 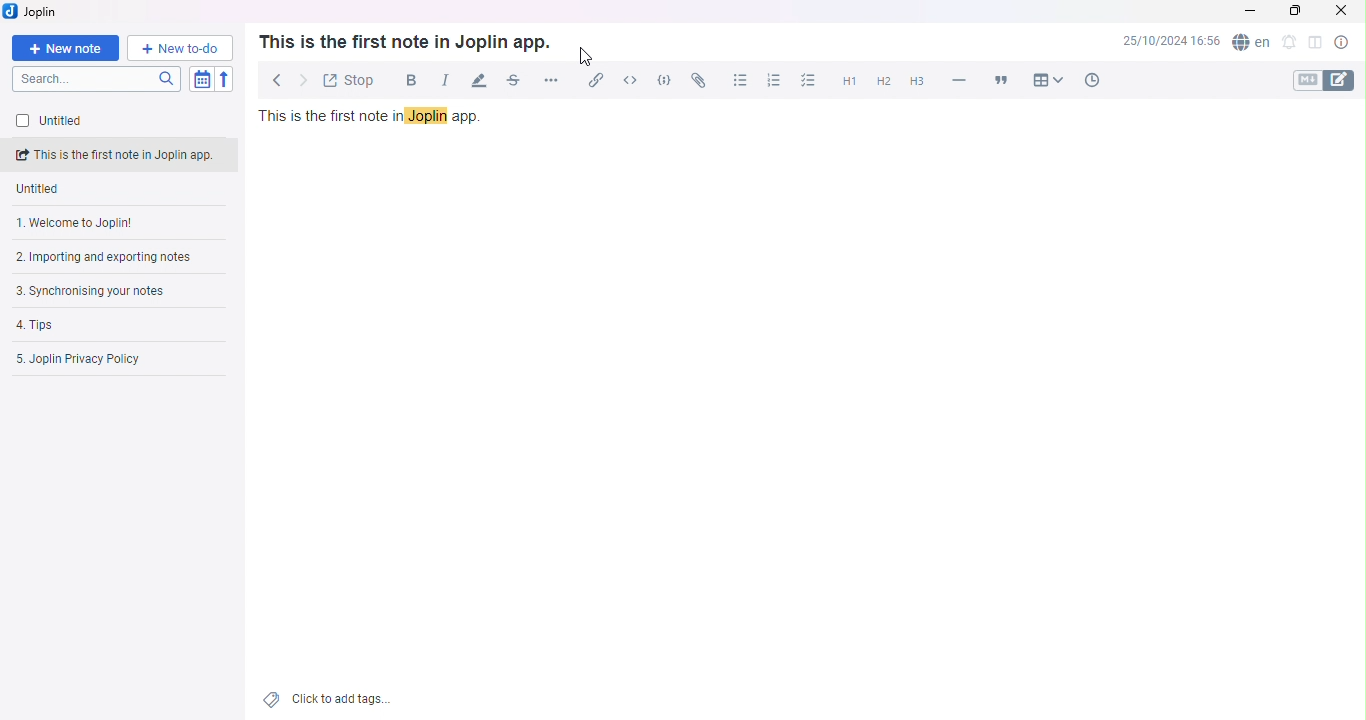 What do you see at coordinates (1288, 44) in the screenshot?
I see `Set ab alarm` at bounding box center [1288, 44].